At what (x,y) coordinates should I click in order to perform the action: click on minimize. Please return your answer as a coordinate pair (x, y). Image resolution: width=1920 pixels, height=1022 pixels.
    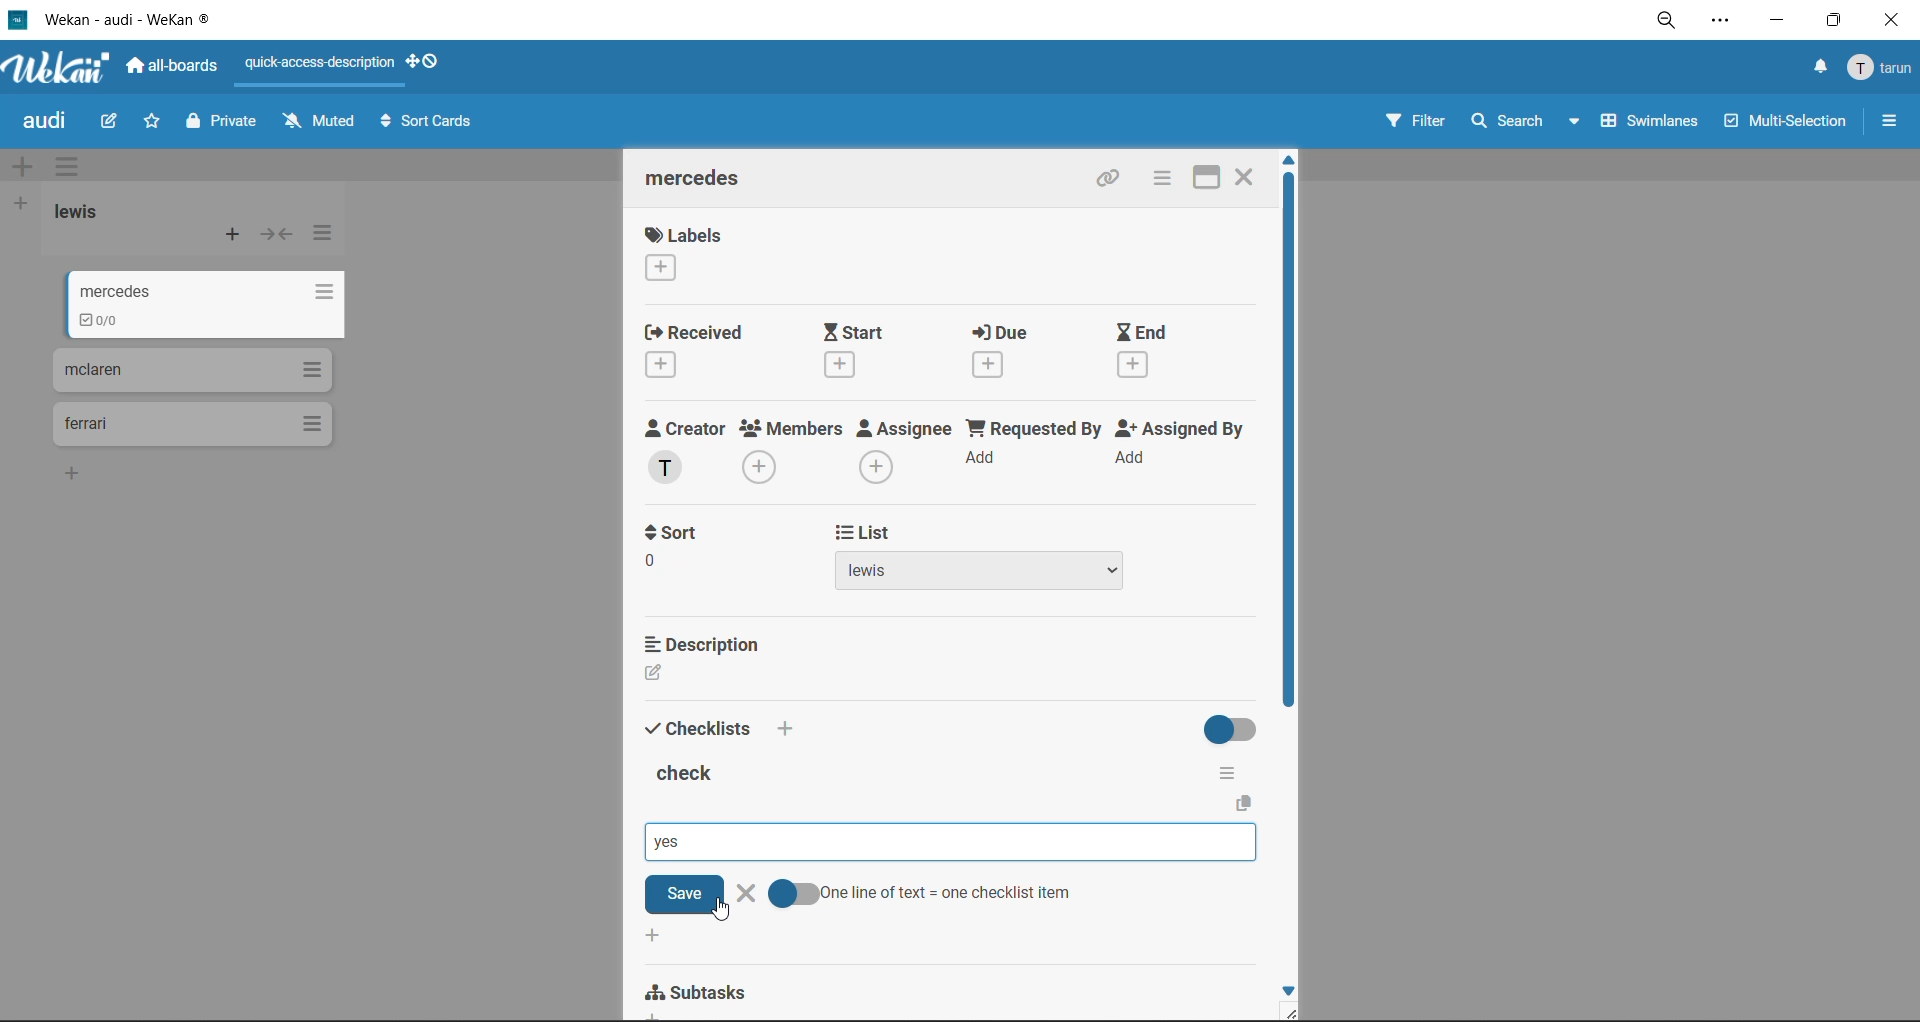
    Looking at the image, I should click on (1776, 24).